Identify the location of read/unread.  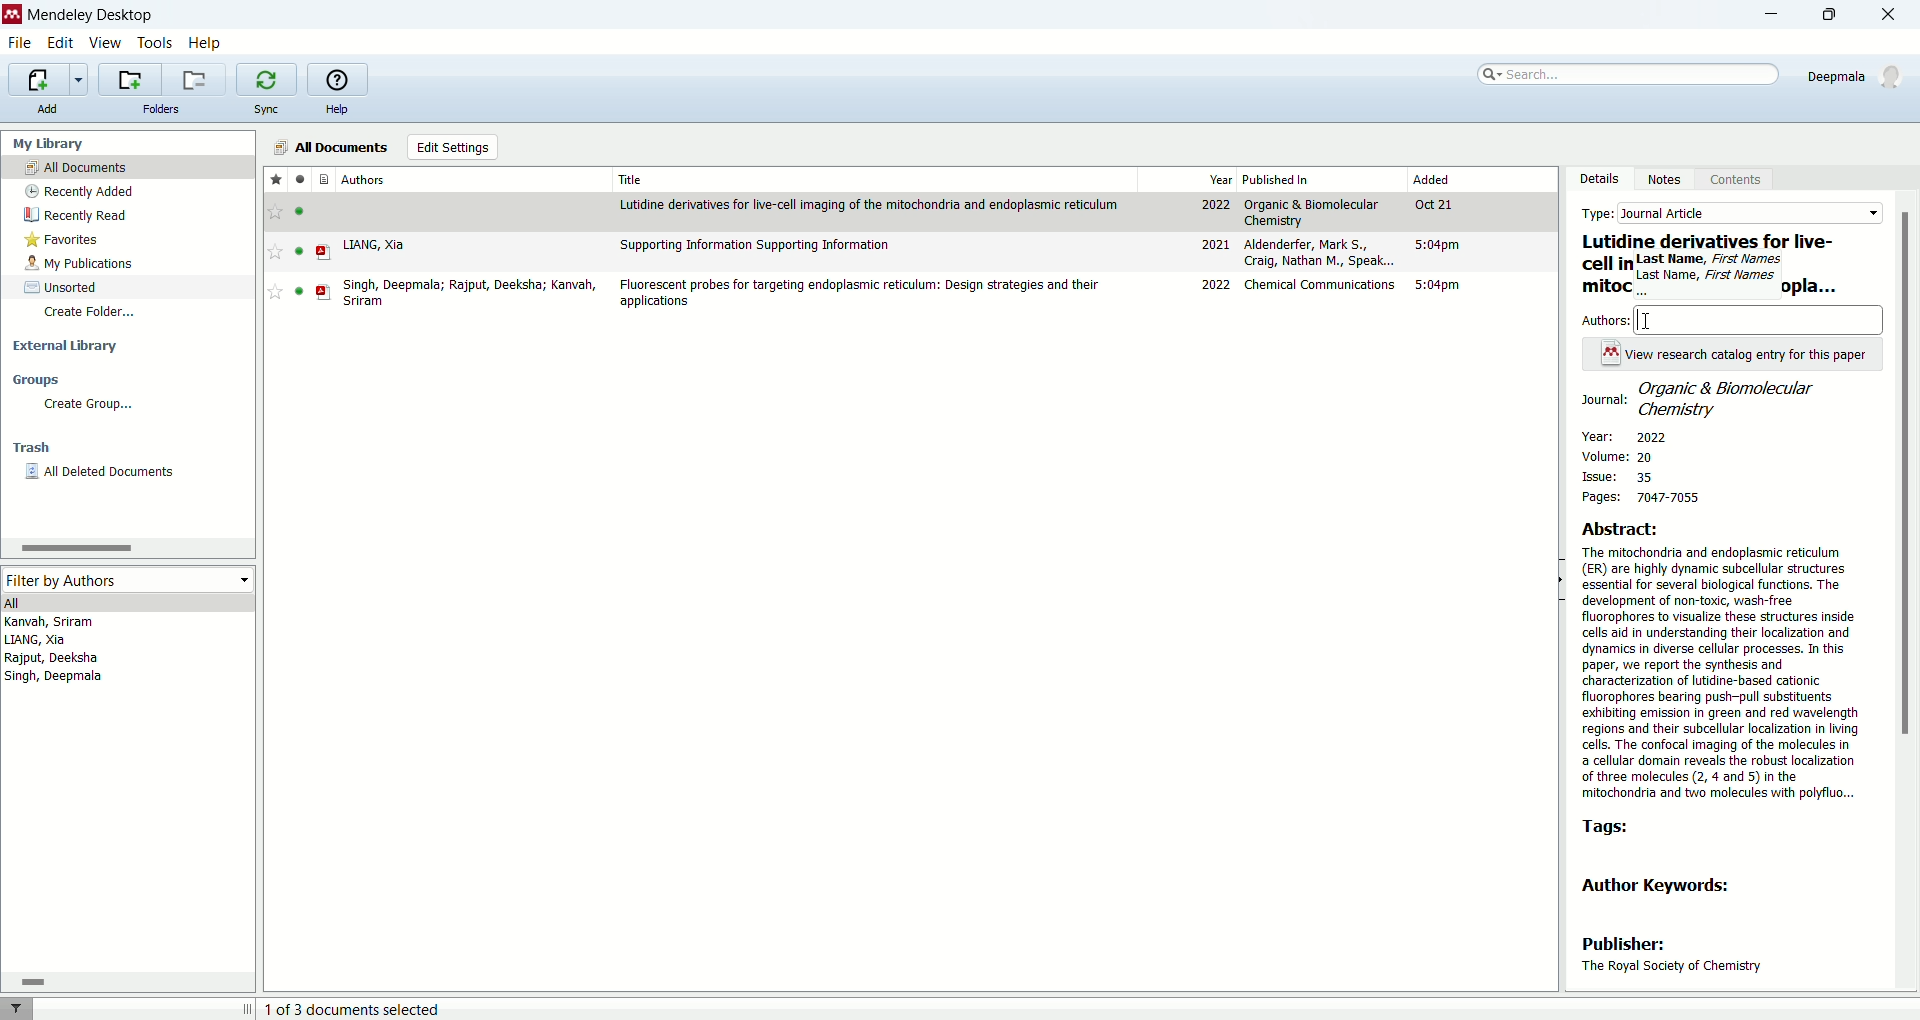
(304, 251).